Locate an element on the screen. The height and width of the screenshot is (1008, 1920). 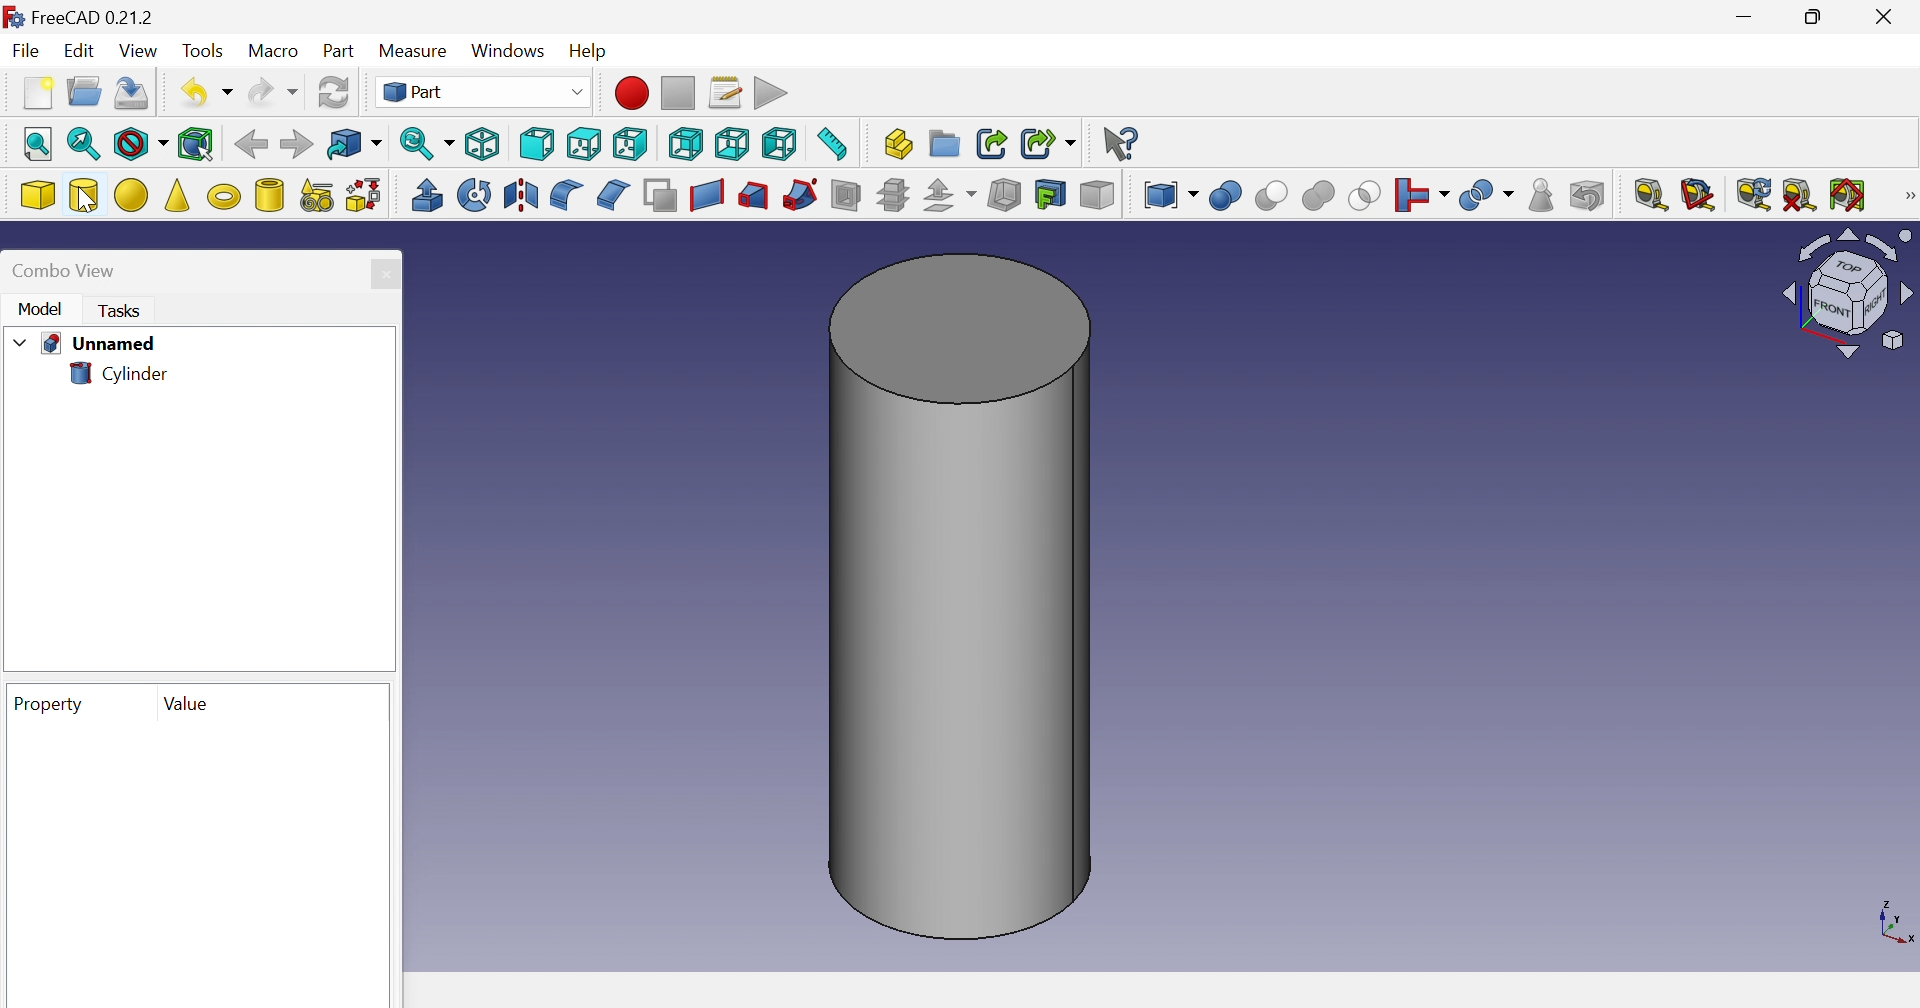
Cut is located at coordinates (1316, 196).